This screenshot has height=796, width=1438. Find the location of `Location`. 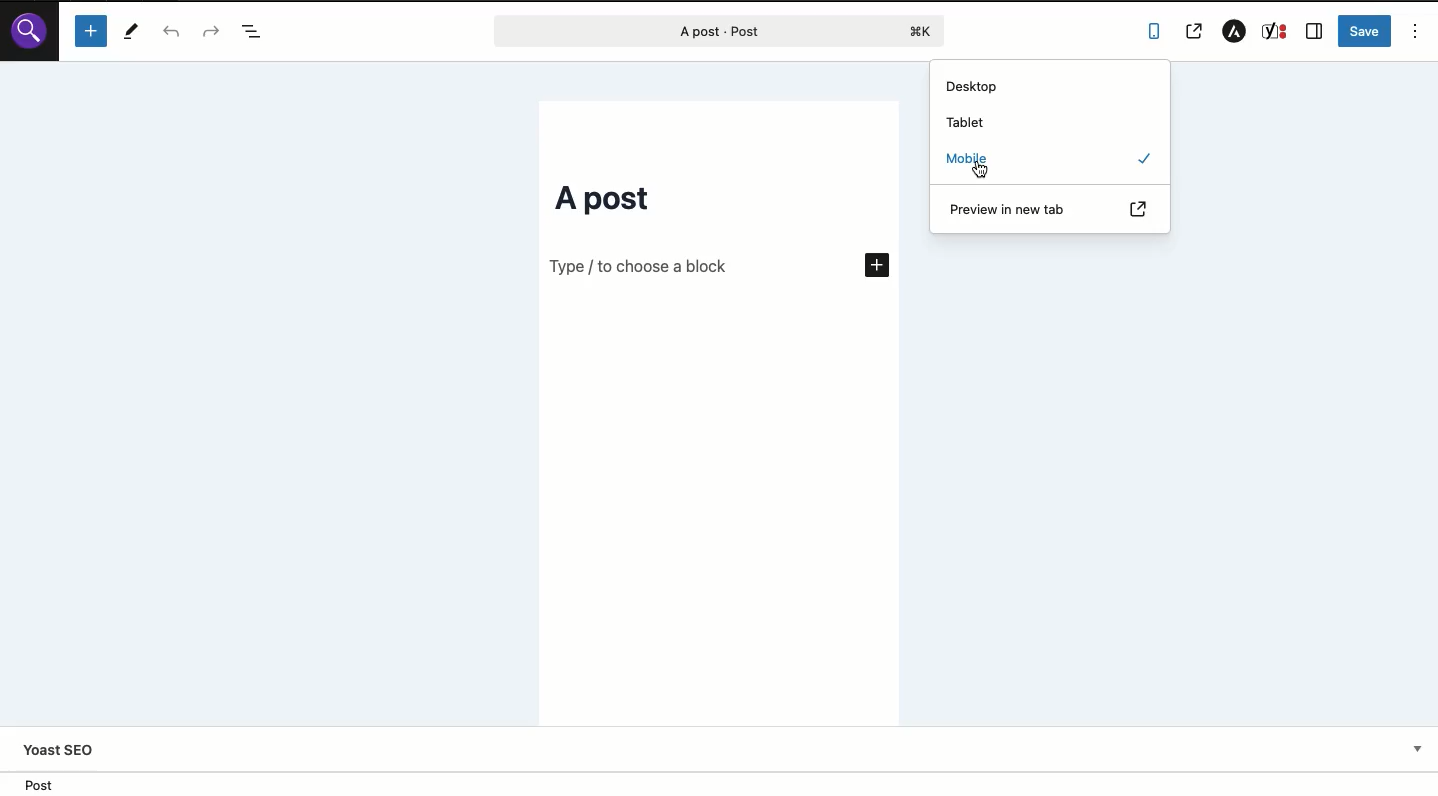

Location is located at coordinates (719, 783).